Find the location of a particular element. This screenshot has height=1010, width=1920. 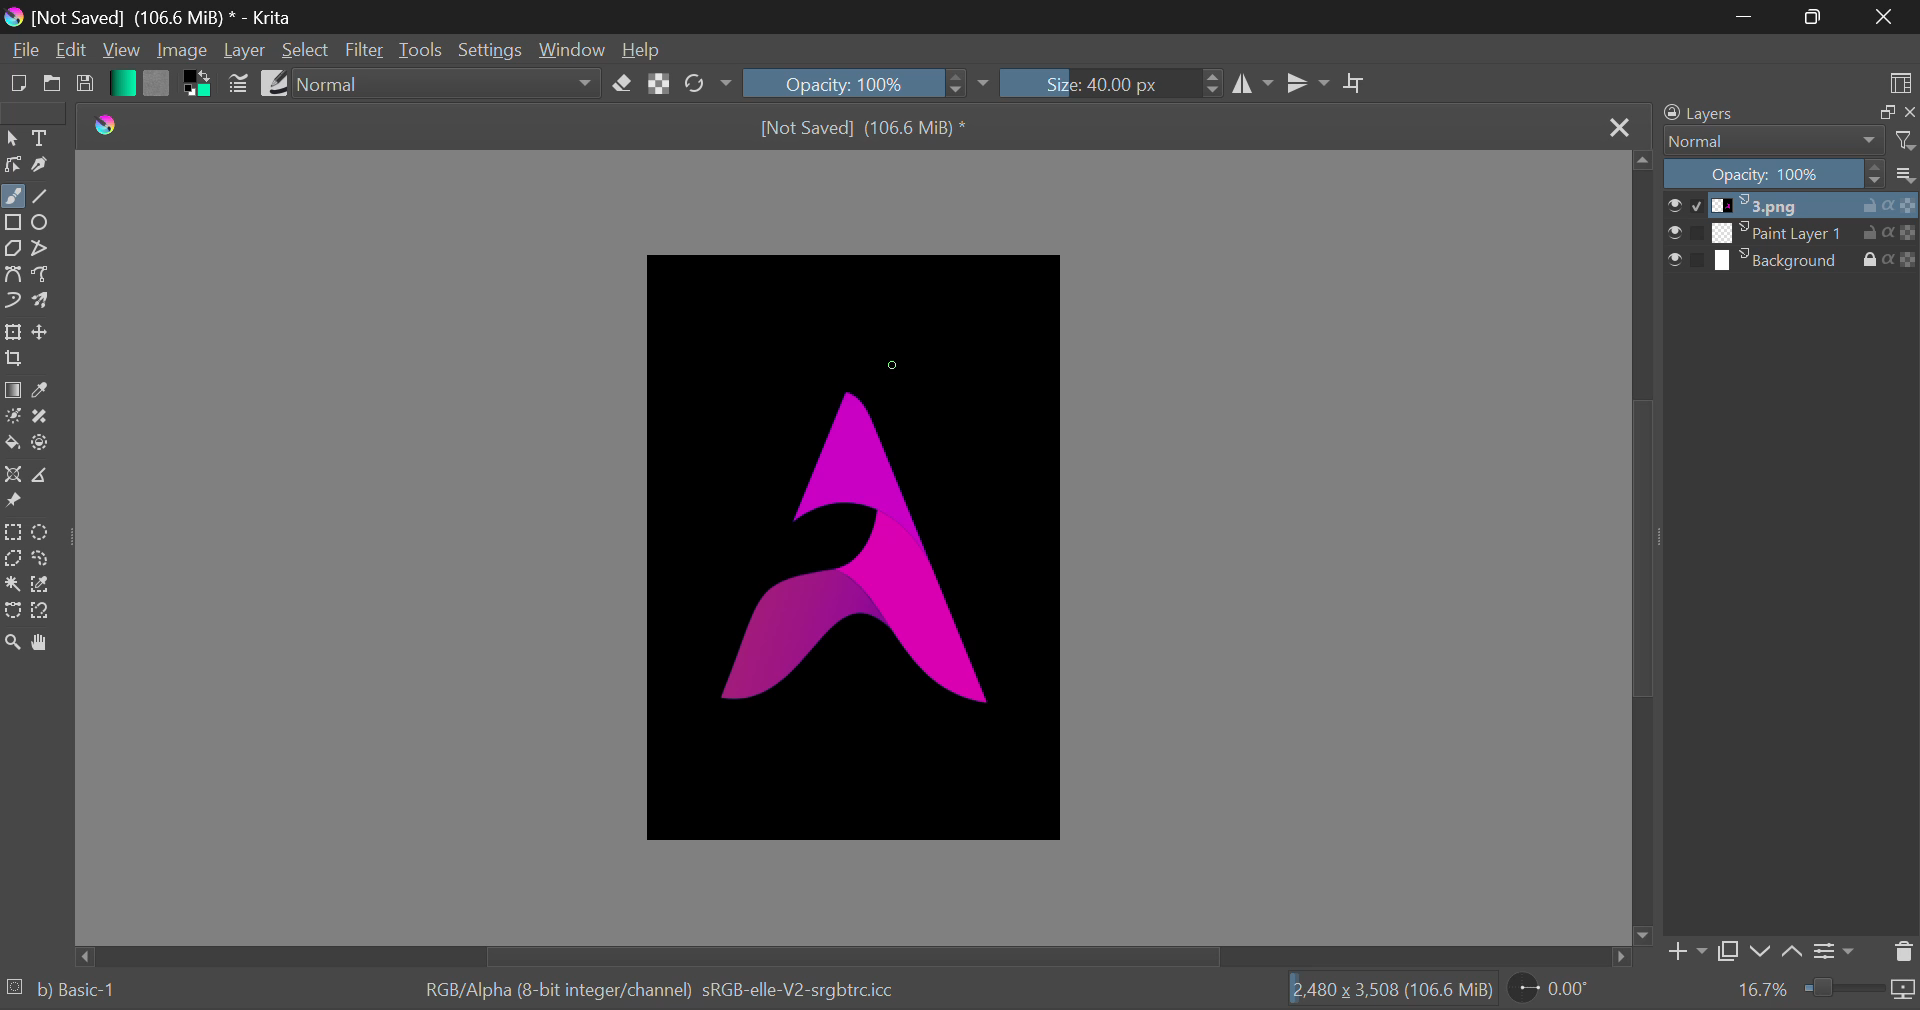

Line is located at coordinates (44, 197).